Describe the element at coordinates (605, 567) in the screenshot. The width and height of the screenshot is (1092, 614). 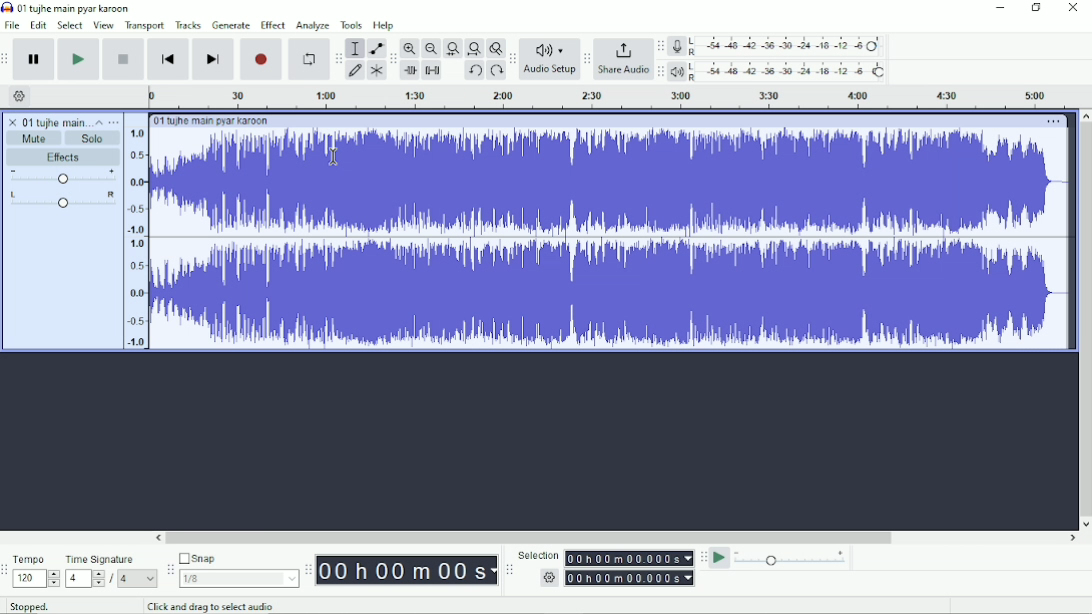
I see `Selection` at that location.